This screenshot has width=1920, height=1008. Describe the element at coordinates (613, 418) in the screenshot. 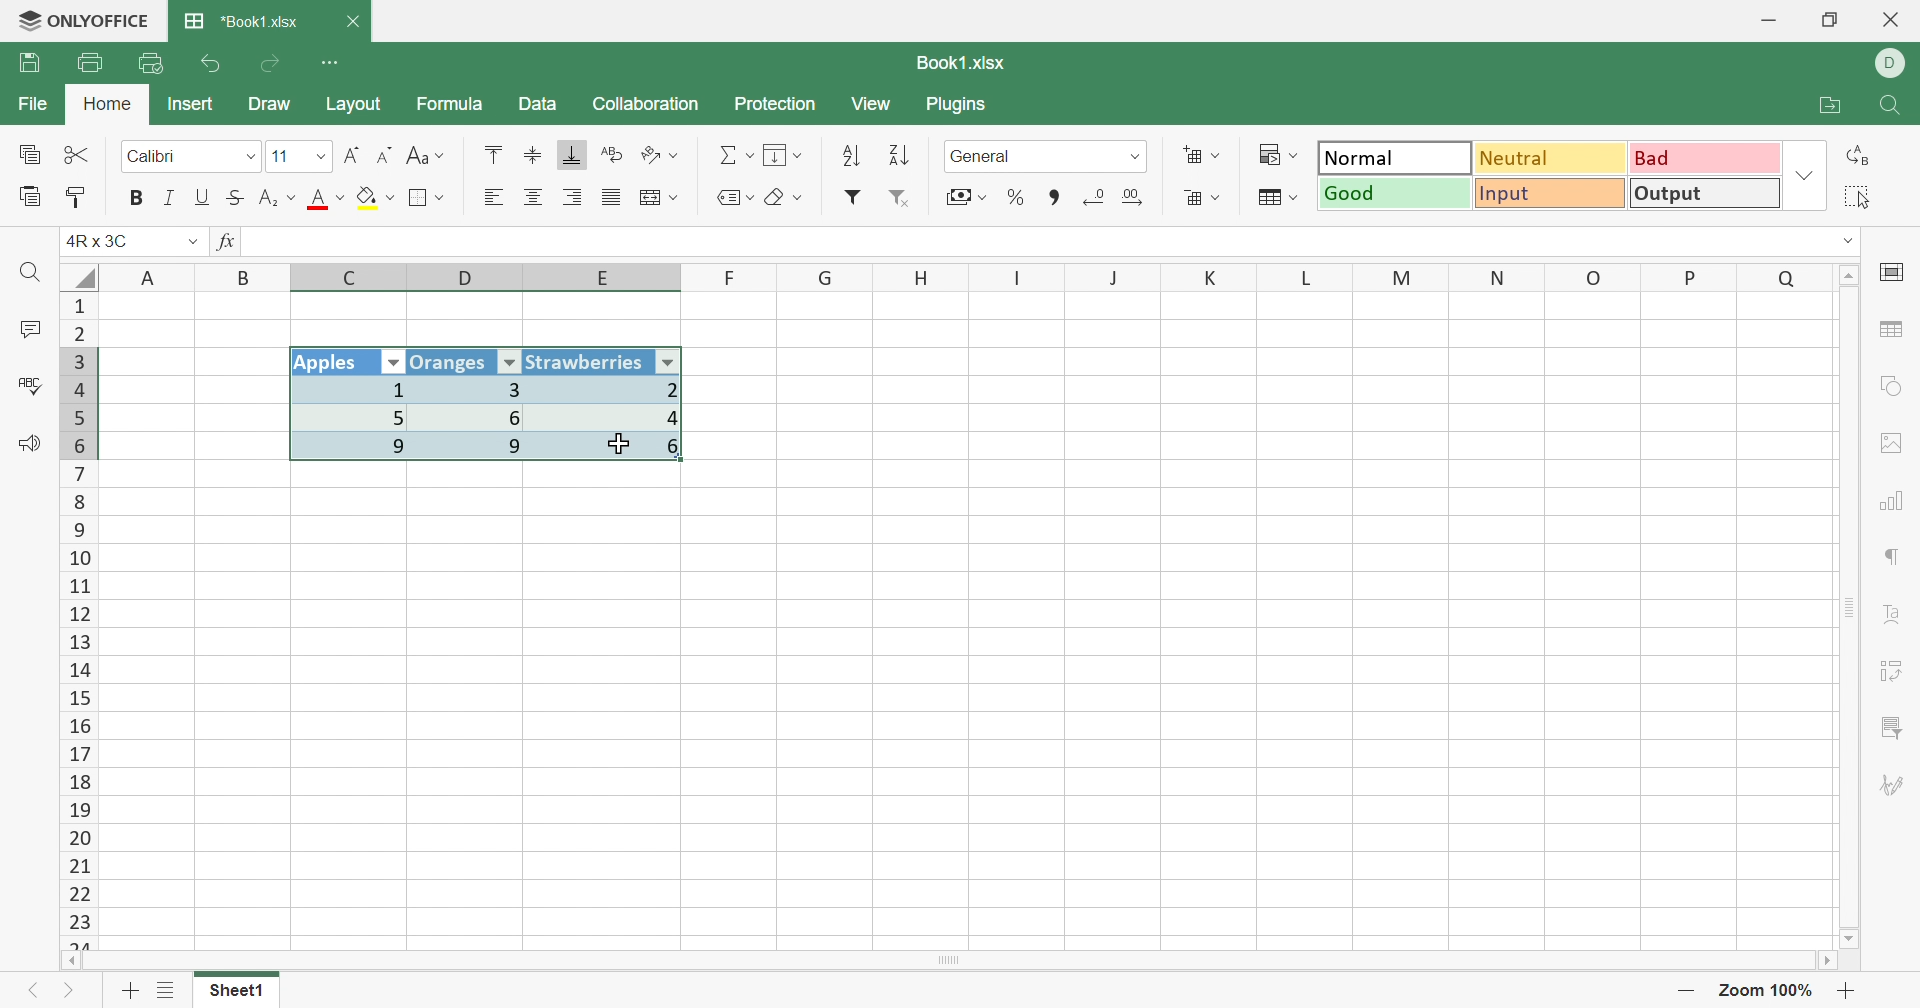

I see `4` at that location.